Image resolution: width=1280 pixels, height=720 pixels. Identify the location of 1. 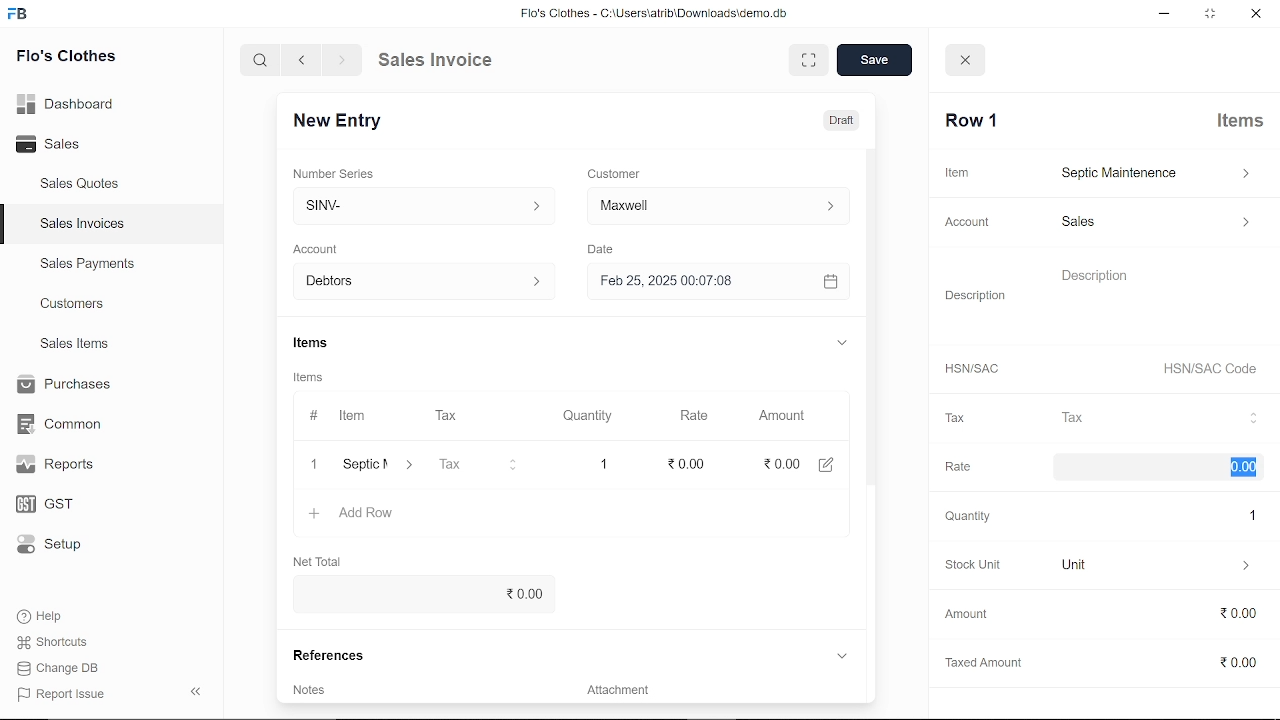
(1243, 515).